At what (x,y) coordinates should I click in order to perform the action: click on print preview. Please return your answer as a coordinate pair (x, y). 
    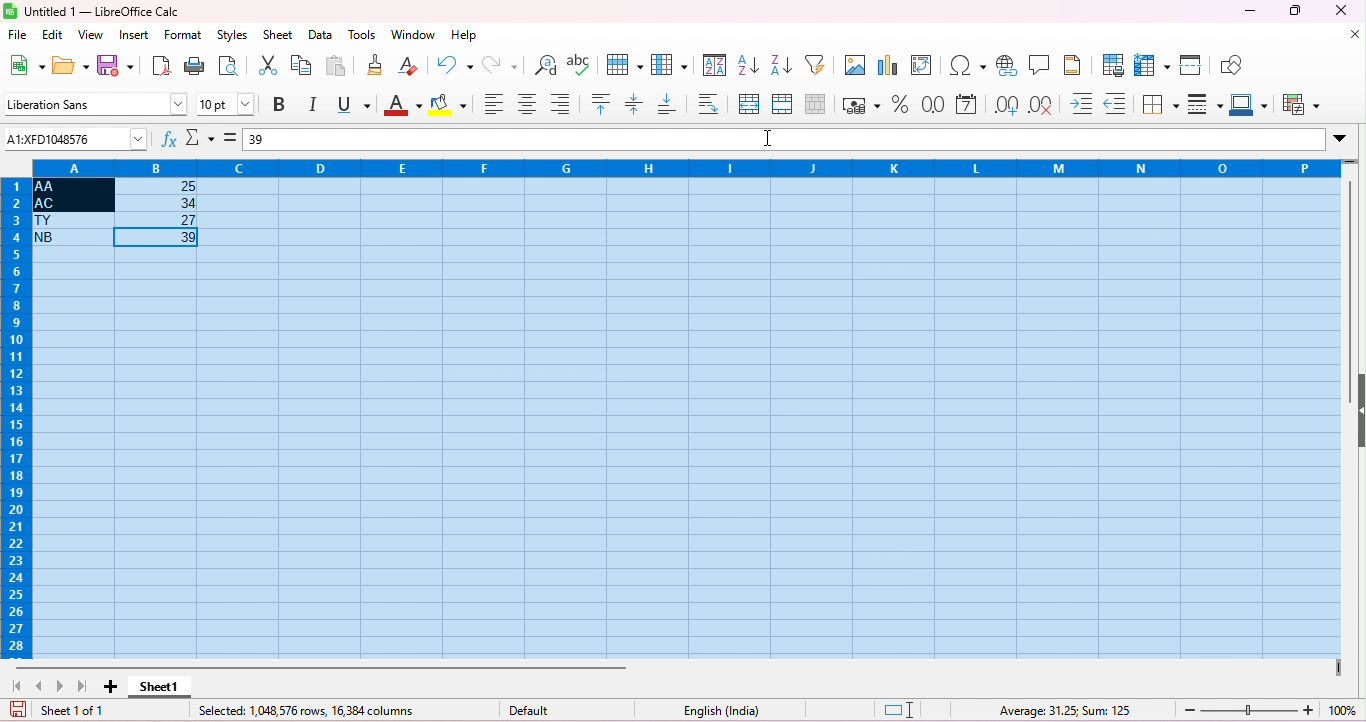
    Looking at the image, I should click on (230, 66).